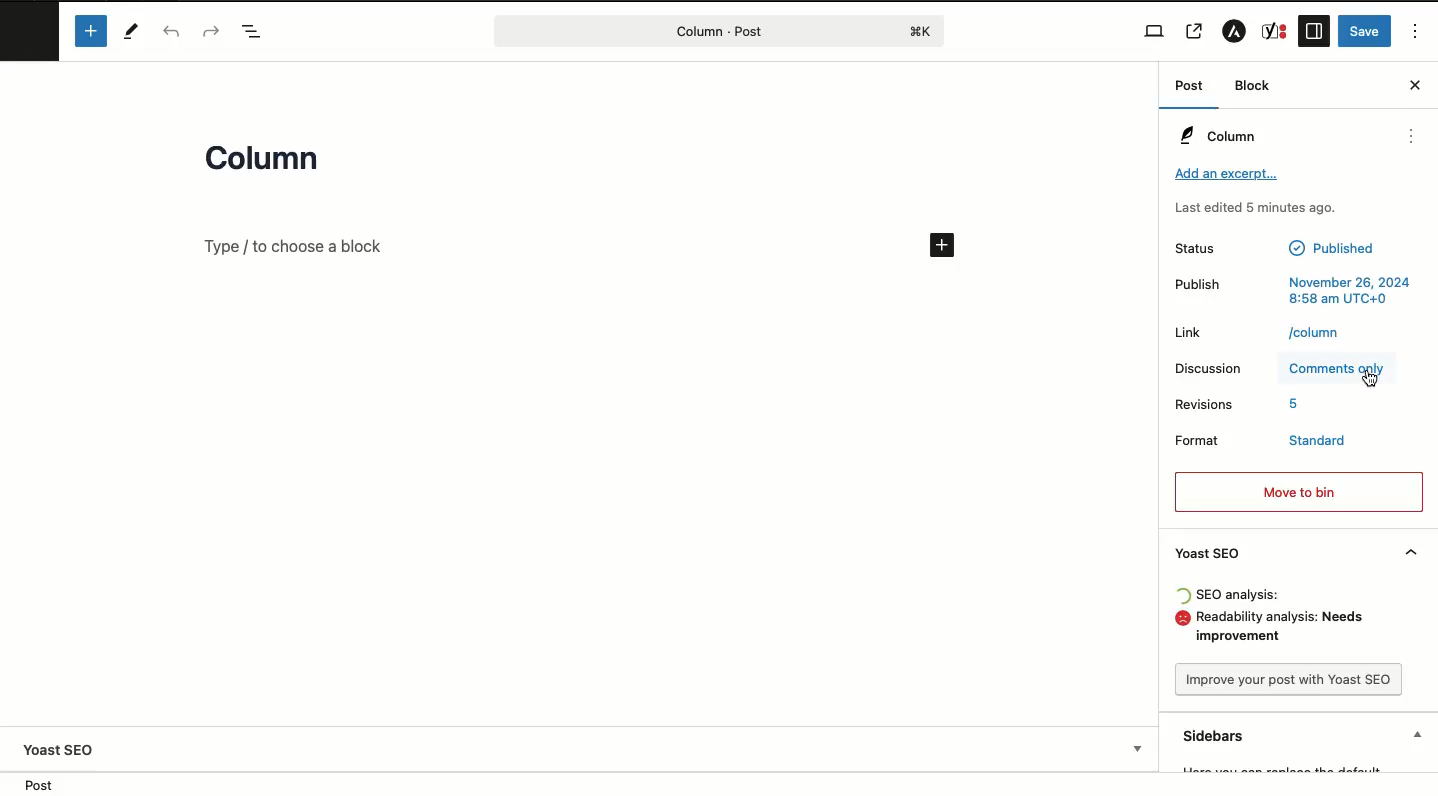 Image resolution: width=1438 pixels, height=796 pixels. What do you see at coordinates (1305, 736) in the screenshot?
I see `Sidebars` at bounding box center [1305, 736].